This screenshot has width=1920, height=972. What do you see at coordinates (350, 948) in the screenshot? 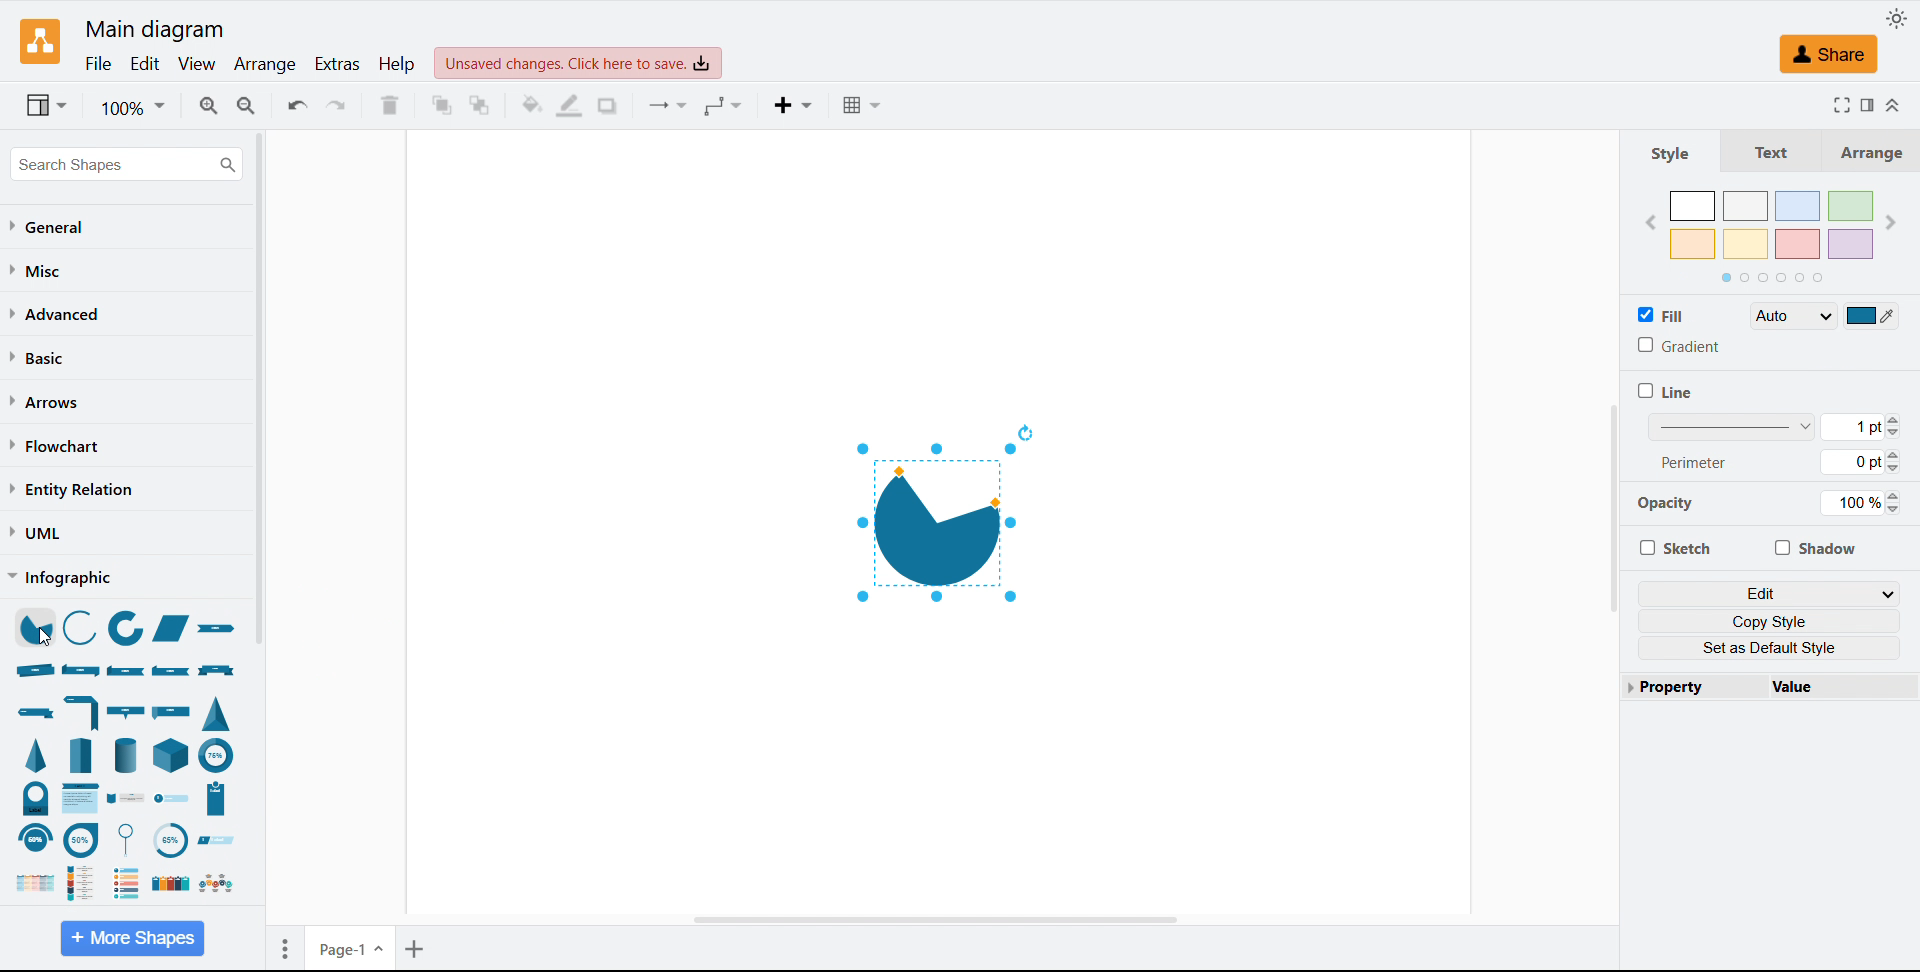
I see `Page 1 ` at bounding box center [350, 948].